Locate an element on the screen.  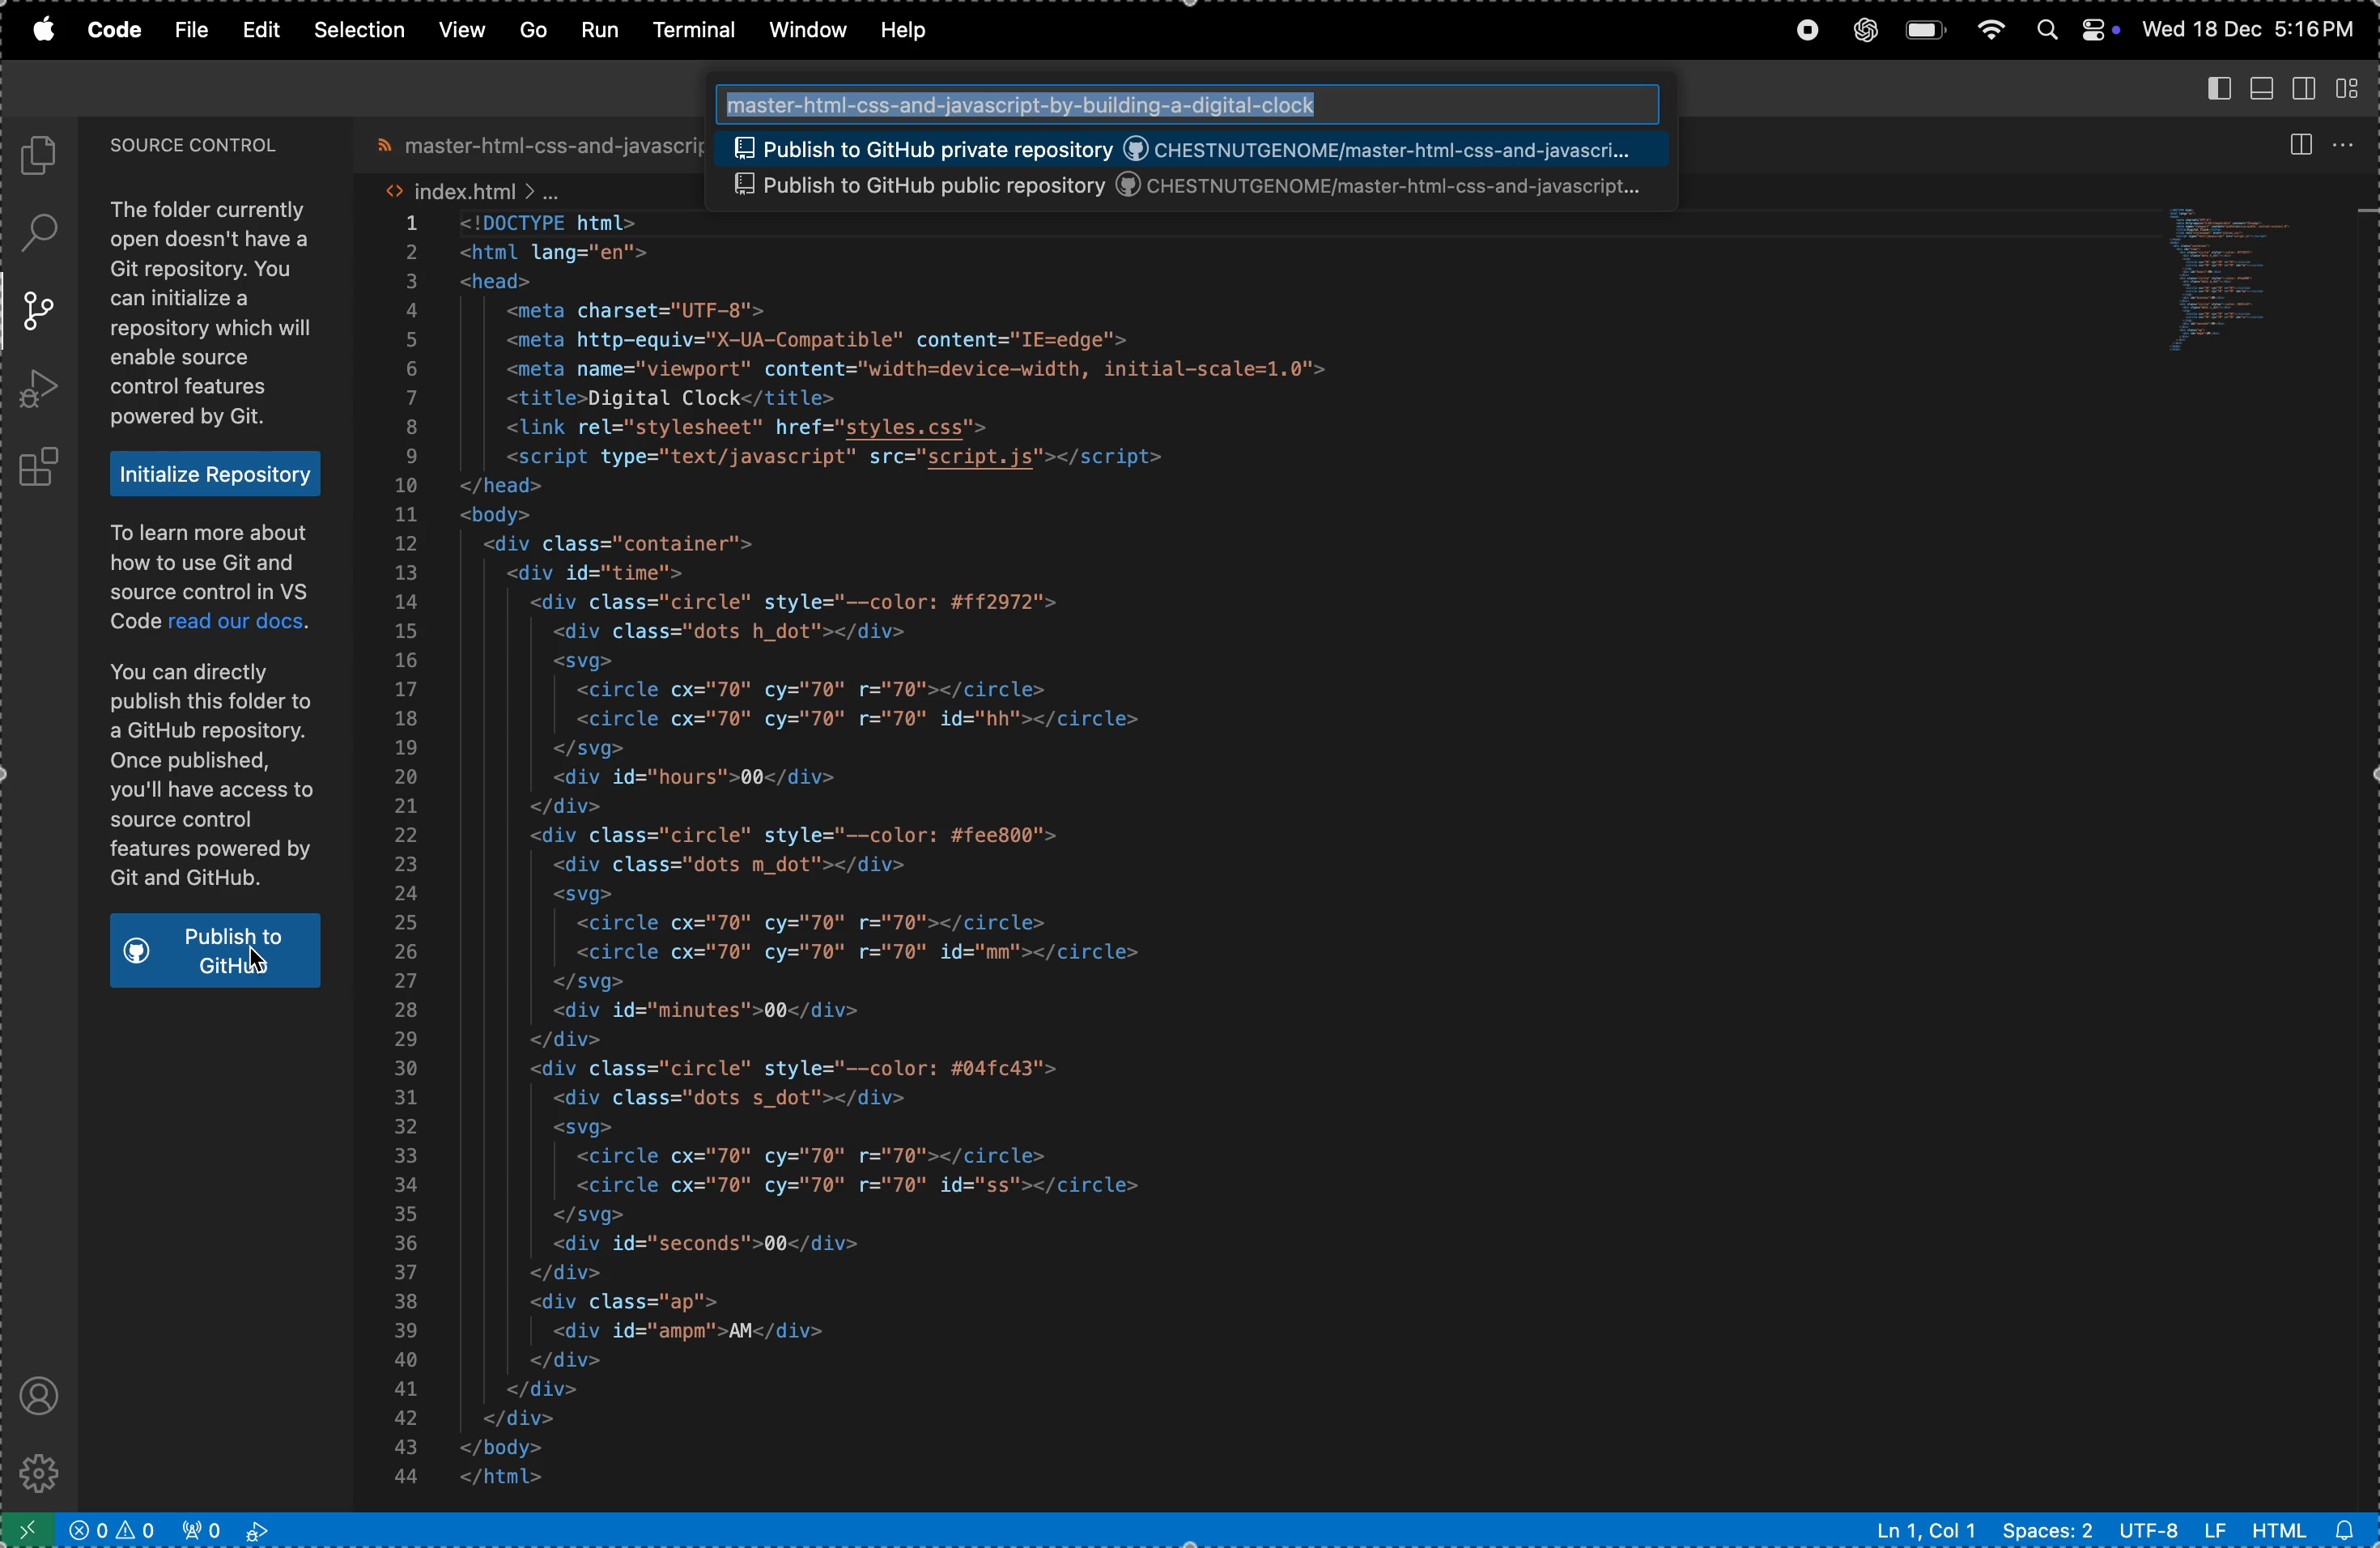
<html lang="en"> is located at coordinates (558, 253).